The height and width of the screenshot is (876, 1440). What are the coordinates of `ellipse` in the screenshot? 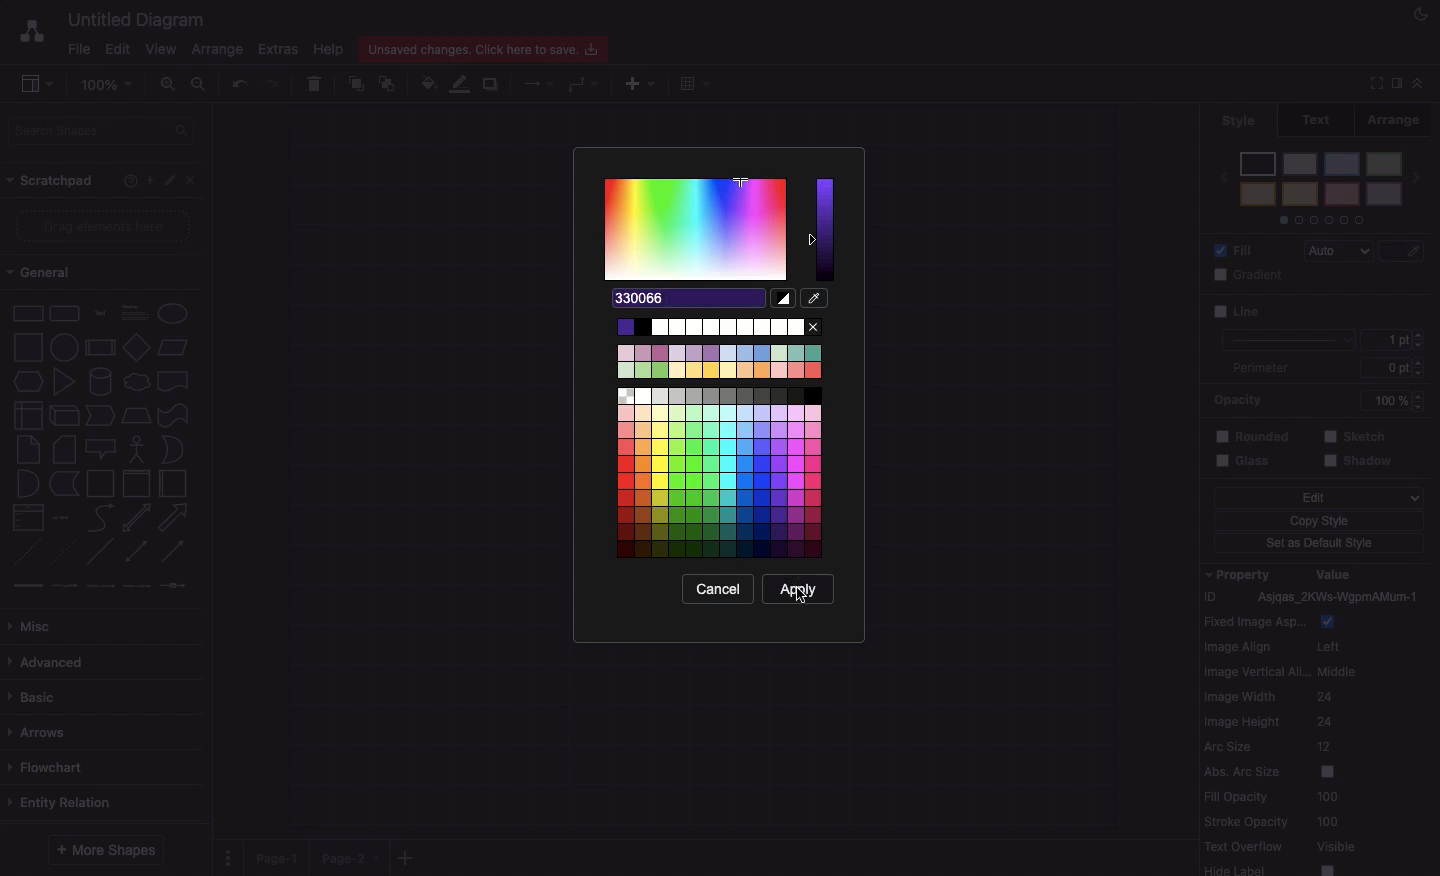 It's located at (173, 310).